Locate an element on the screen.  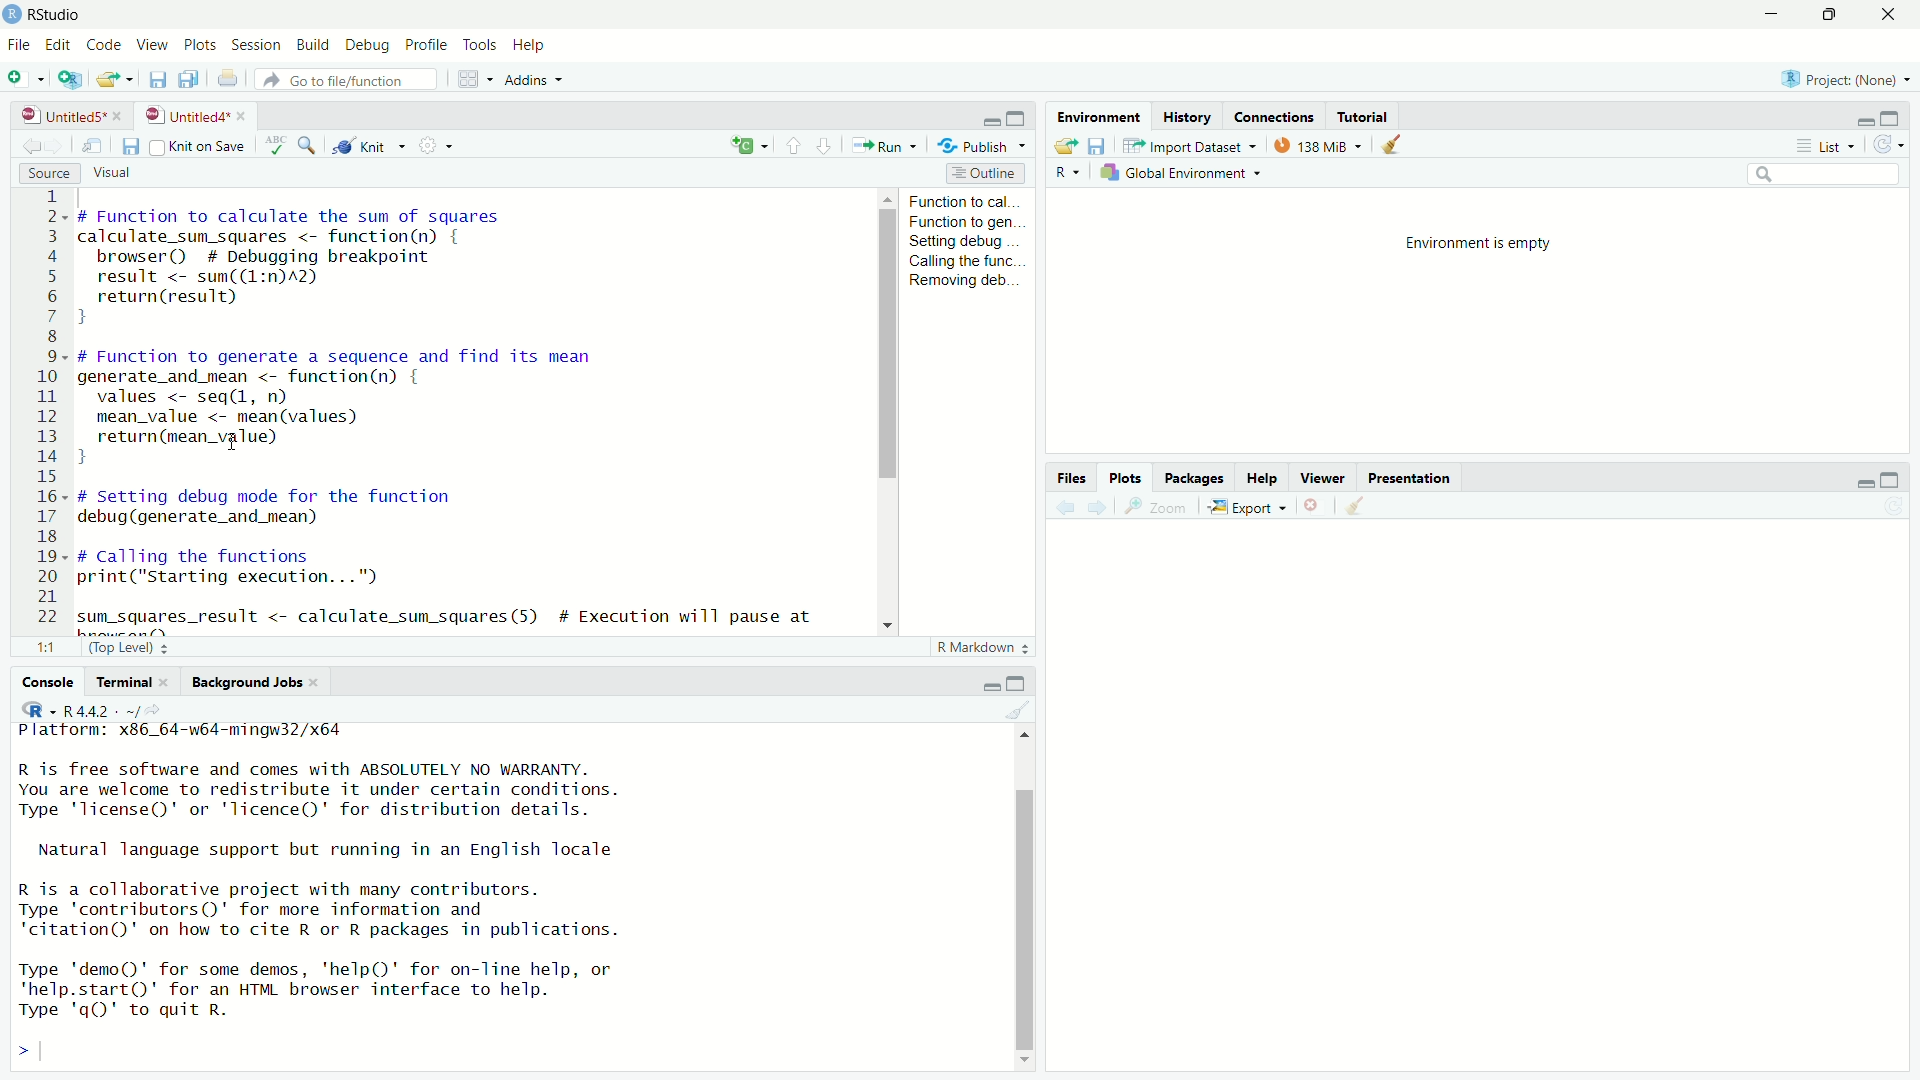
new file is located at coordinates (25, 79).